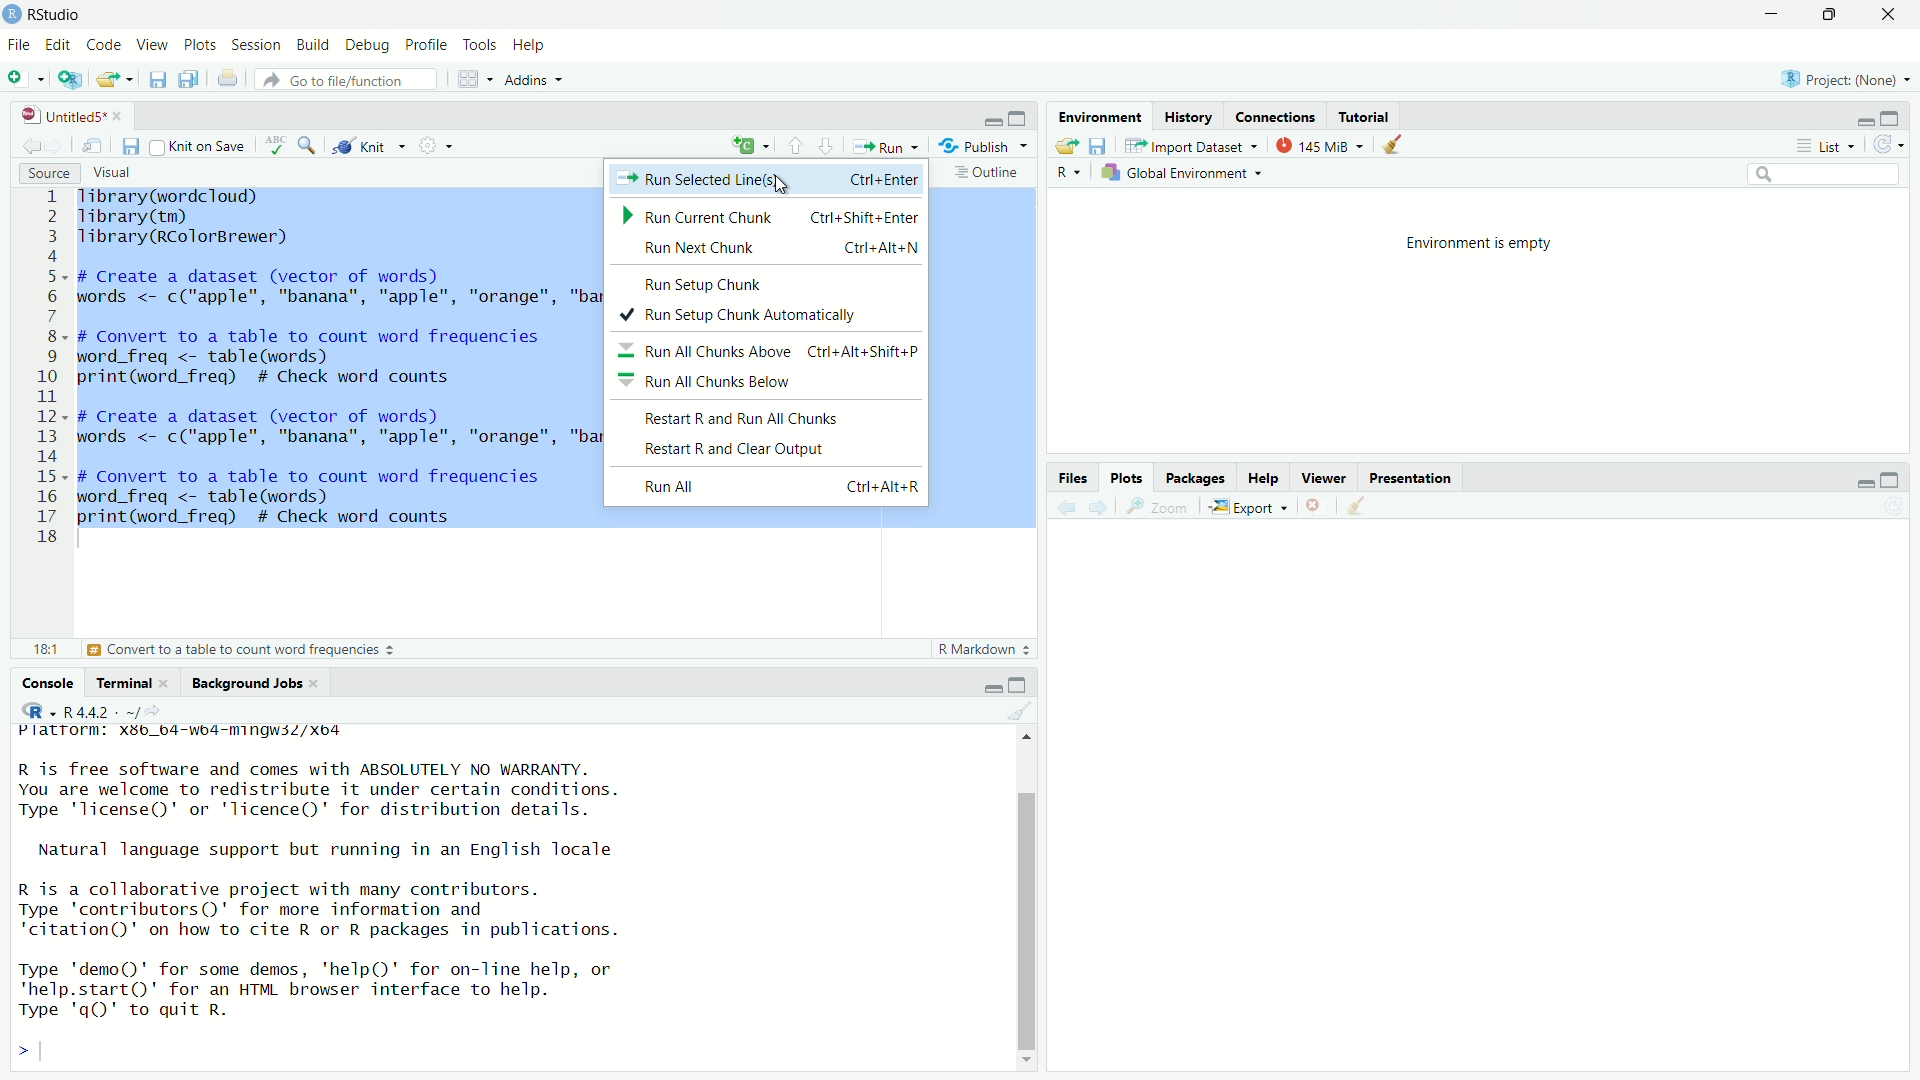  Describe the element at coordinates (113, 79) in the screenshot. I see `Open an existing file` at that location.